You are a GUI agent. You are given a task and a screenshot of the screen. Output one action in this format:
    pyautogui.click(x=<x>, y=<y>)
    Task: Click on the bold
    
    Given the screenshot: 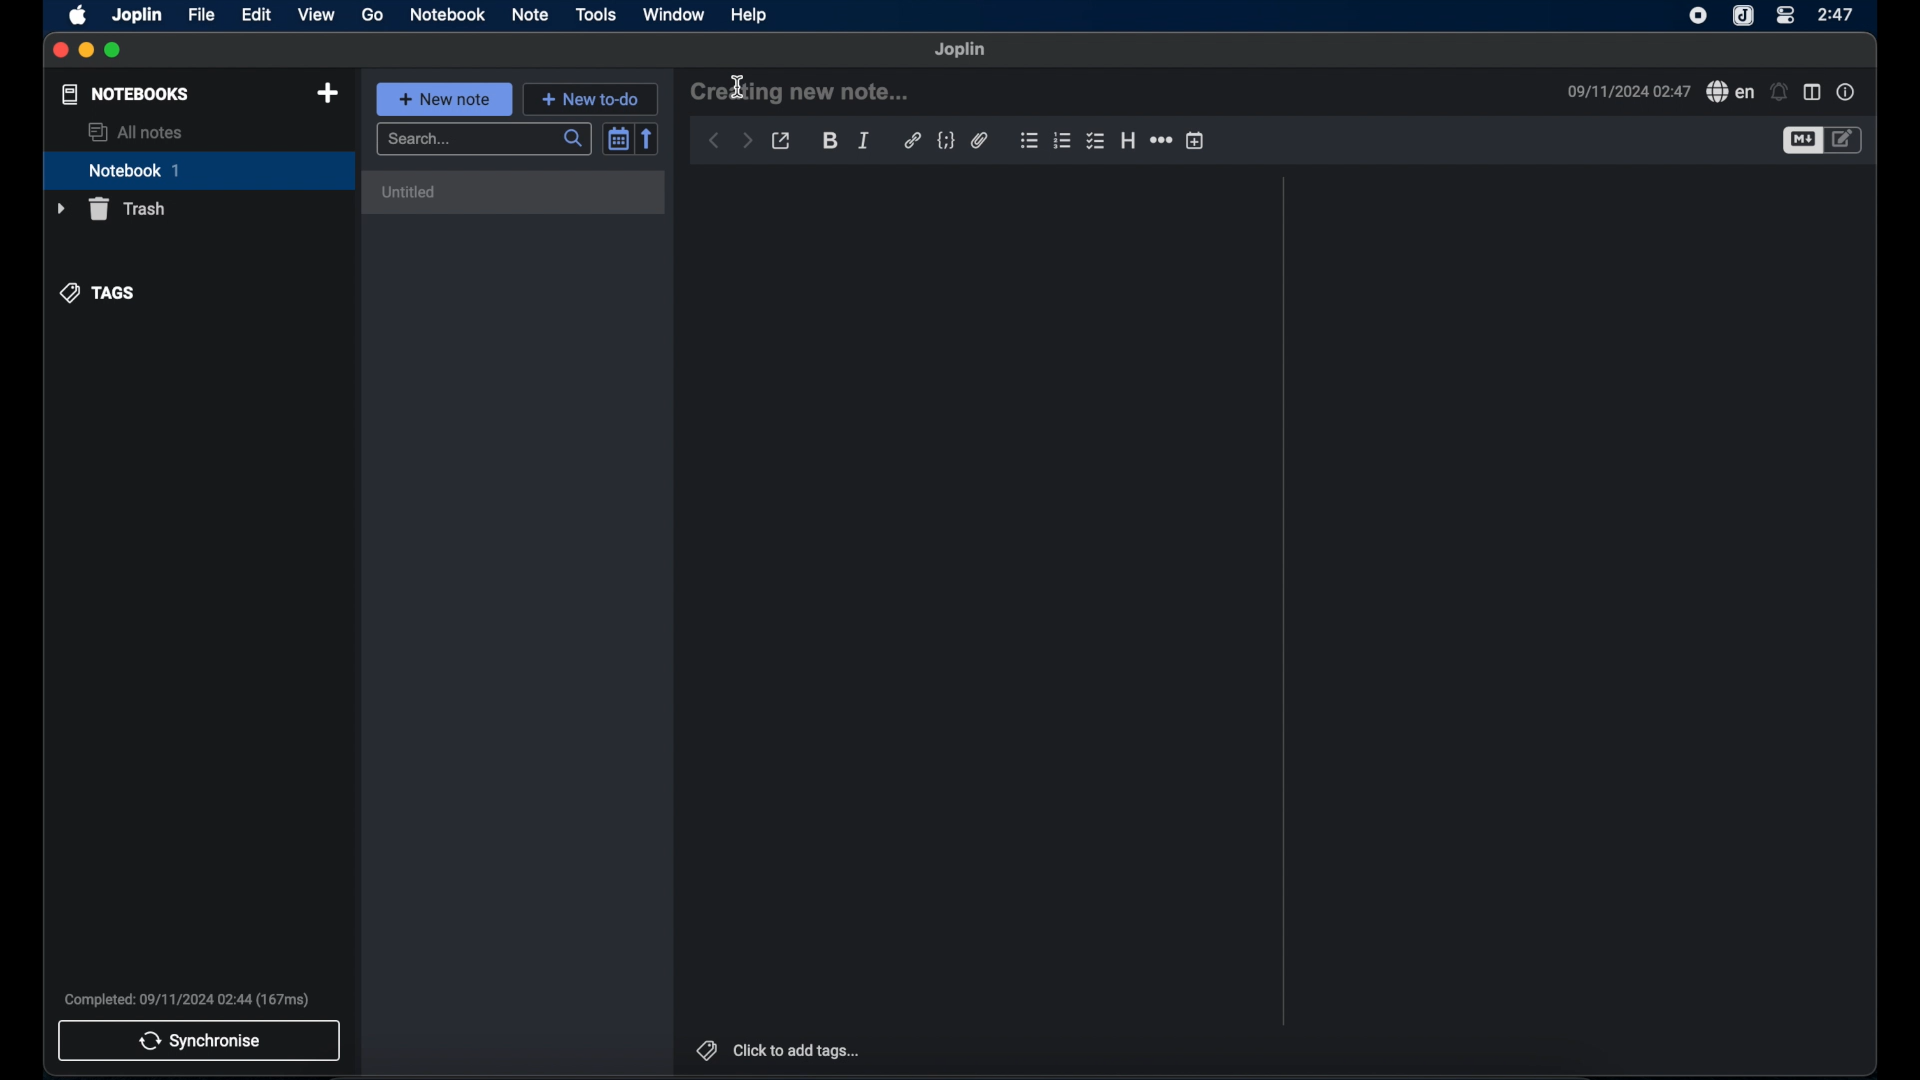 What is the action you would take?
    pyautogui.click(x=829, y=141)
    